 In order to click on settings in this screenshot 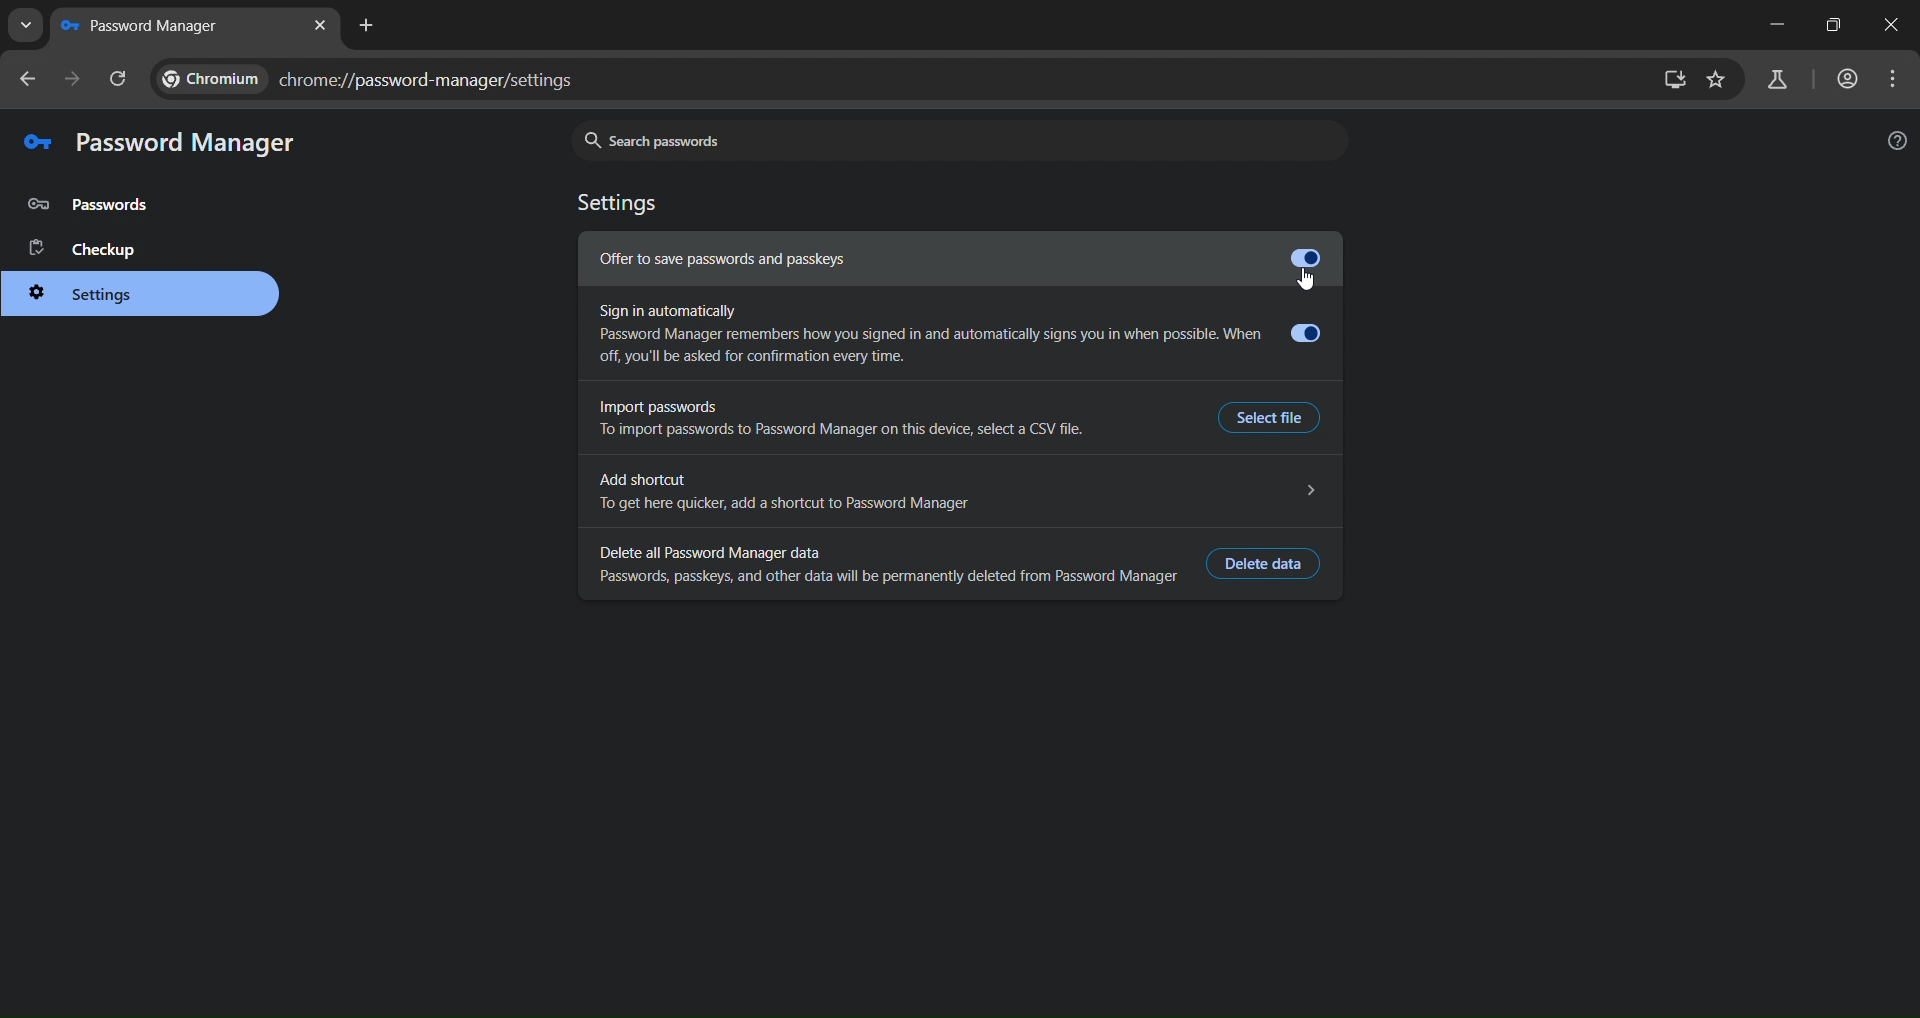, I will do `click(623, 201)`.